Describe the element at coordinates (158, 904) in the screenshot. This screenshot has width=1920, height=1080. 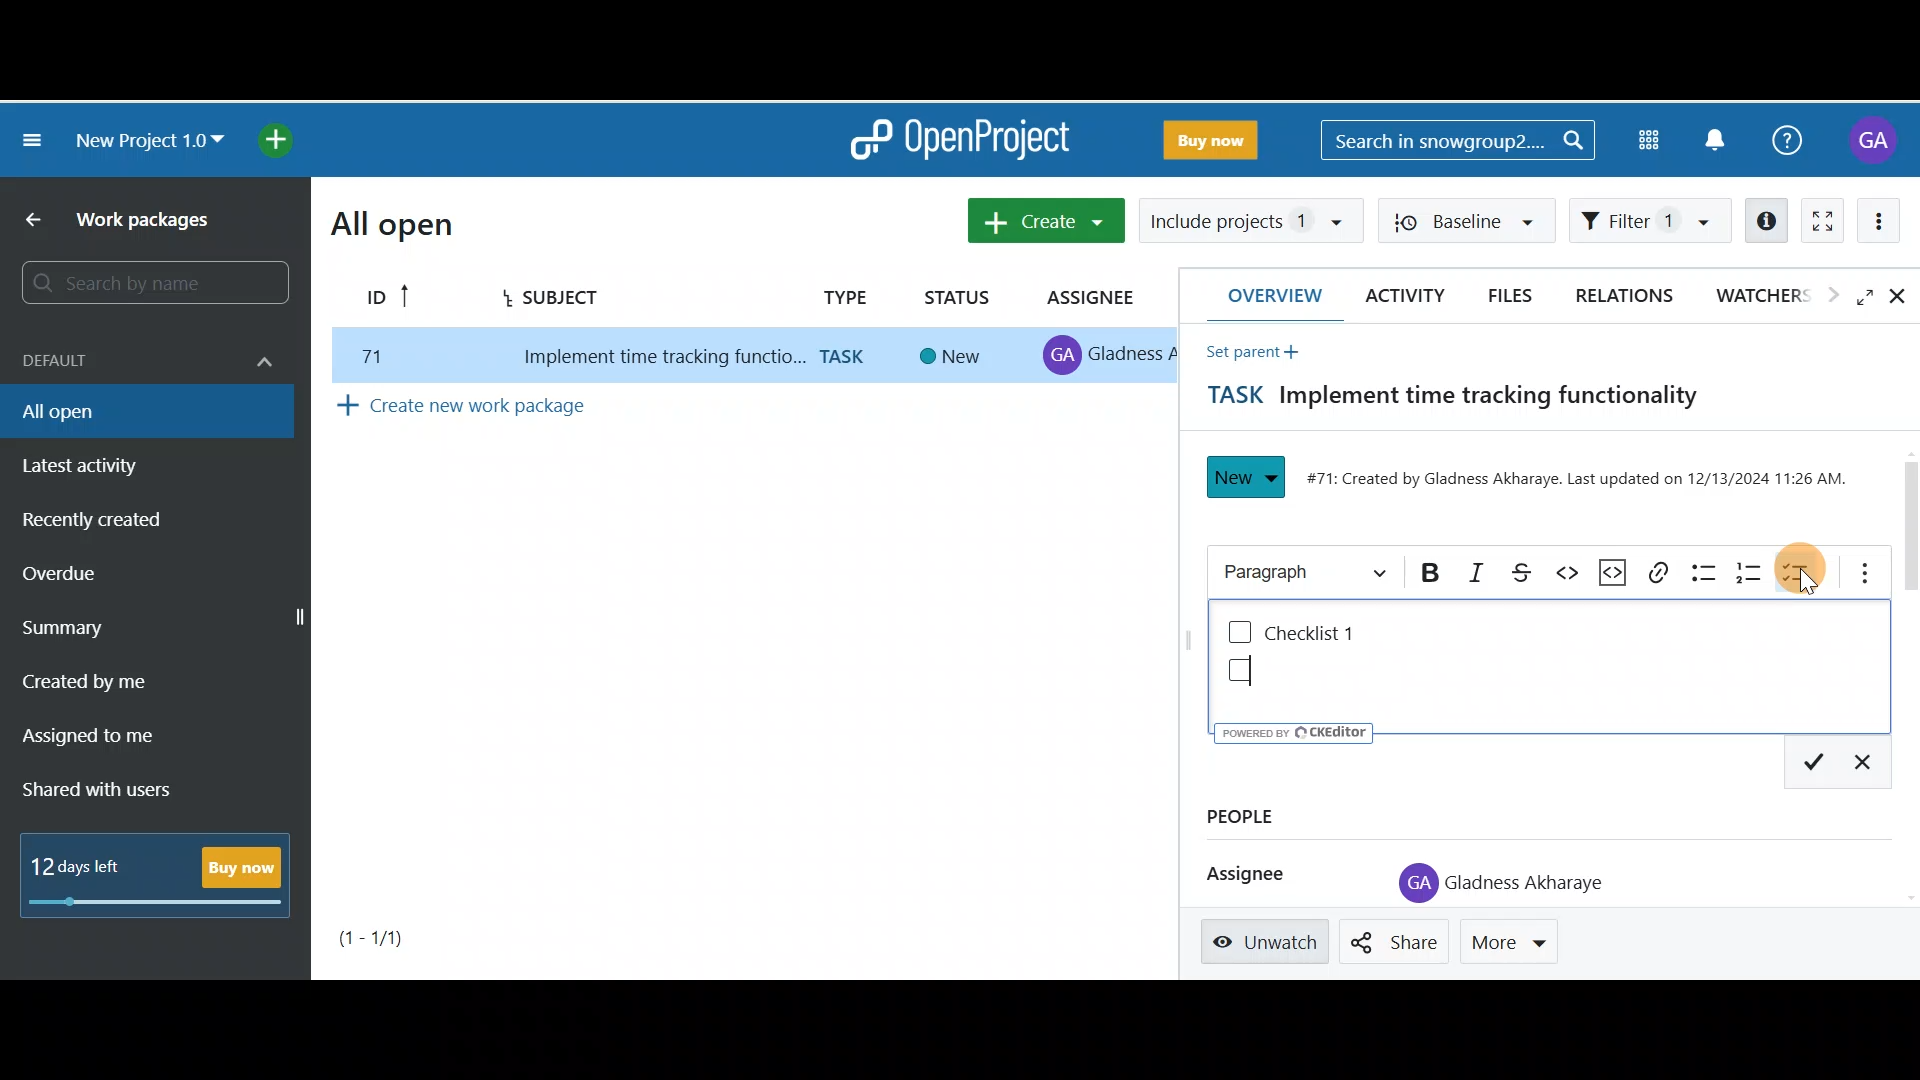
I see `progress bar` at that location.